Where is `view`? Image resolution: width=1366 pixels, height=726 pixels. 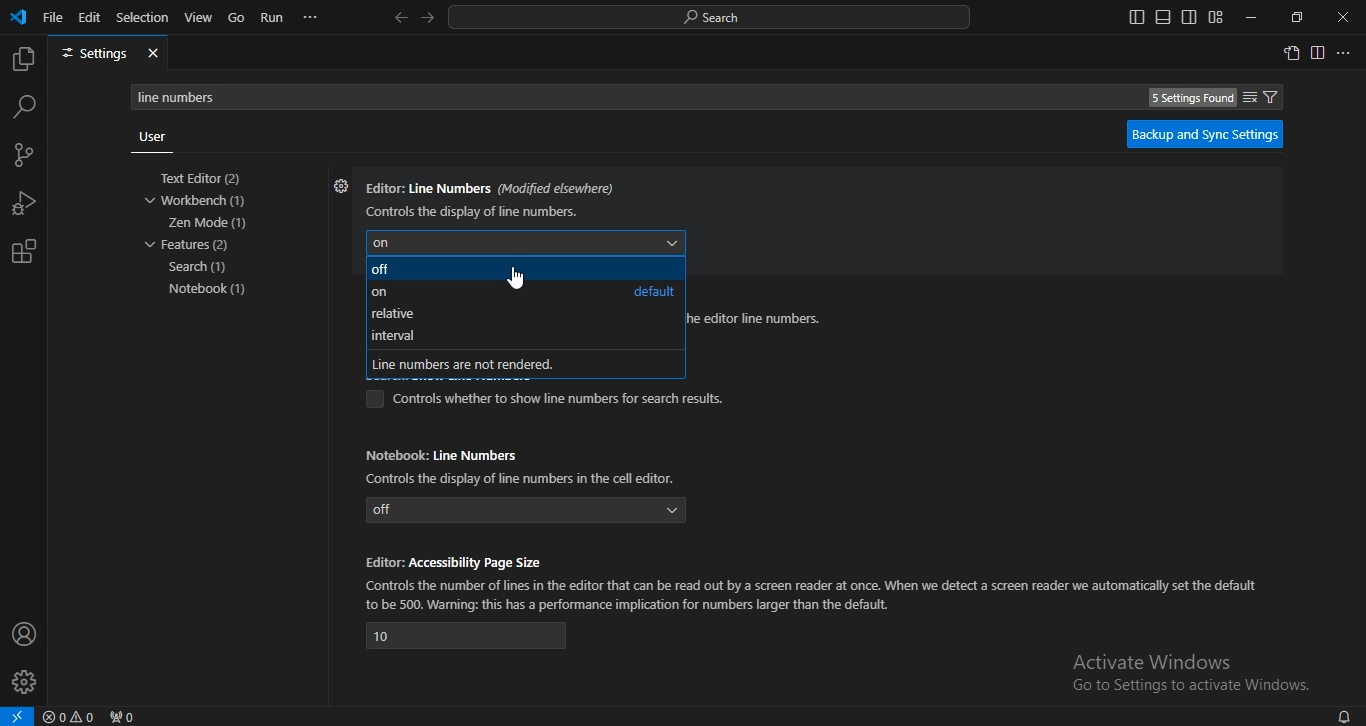
view is located at coordinates (199, 17).